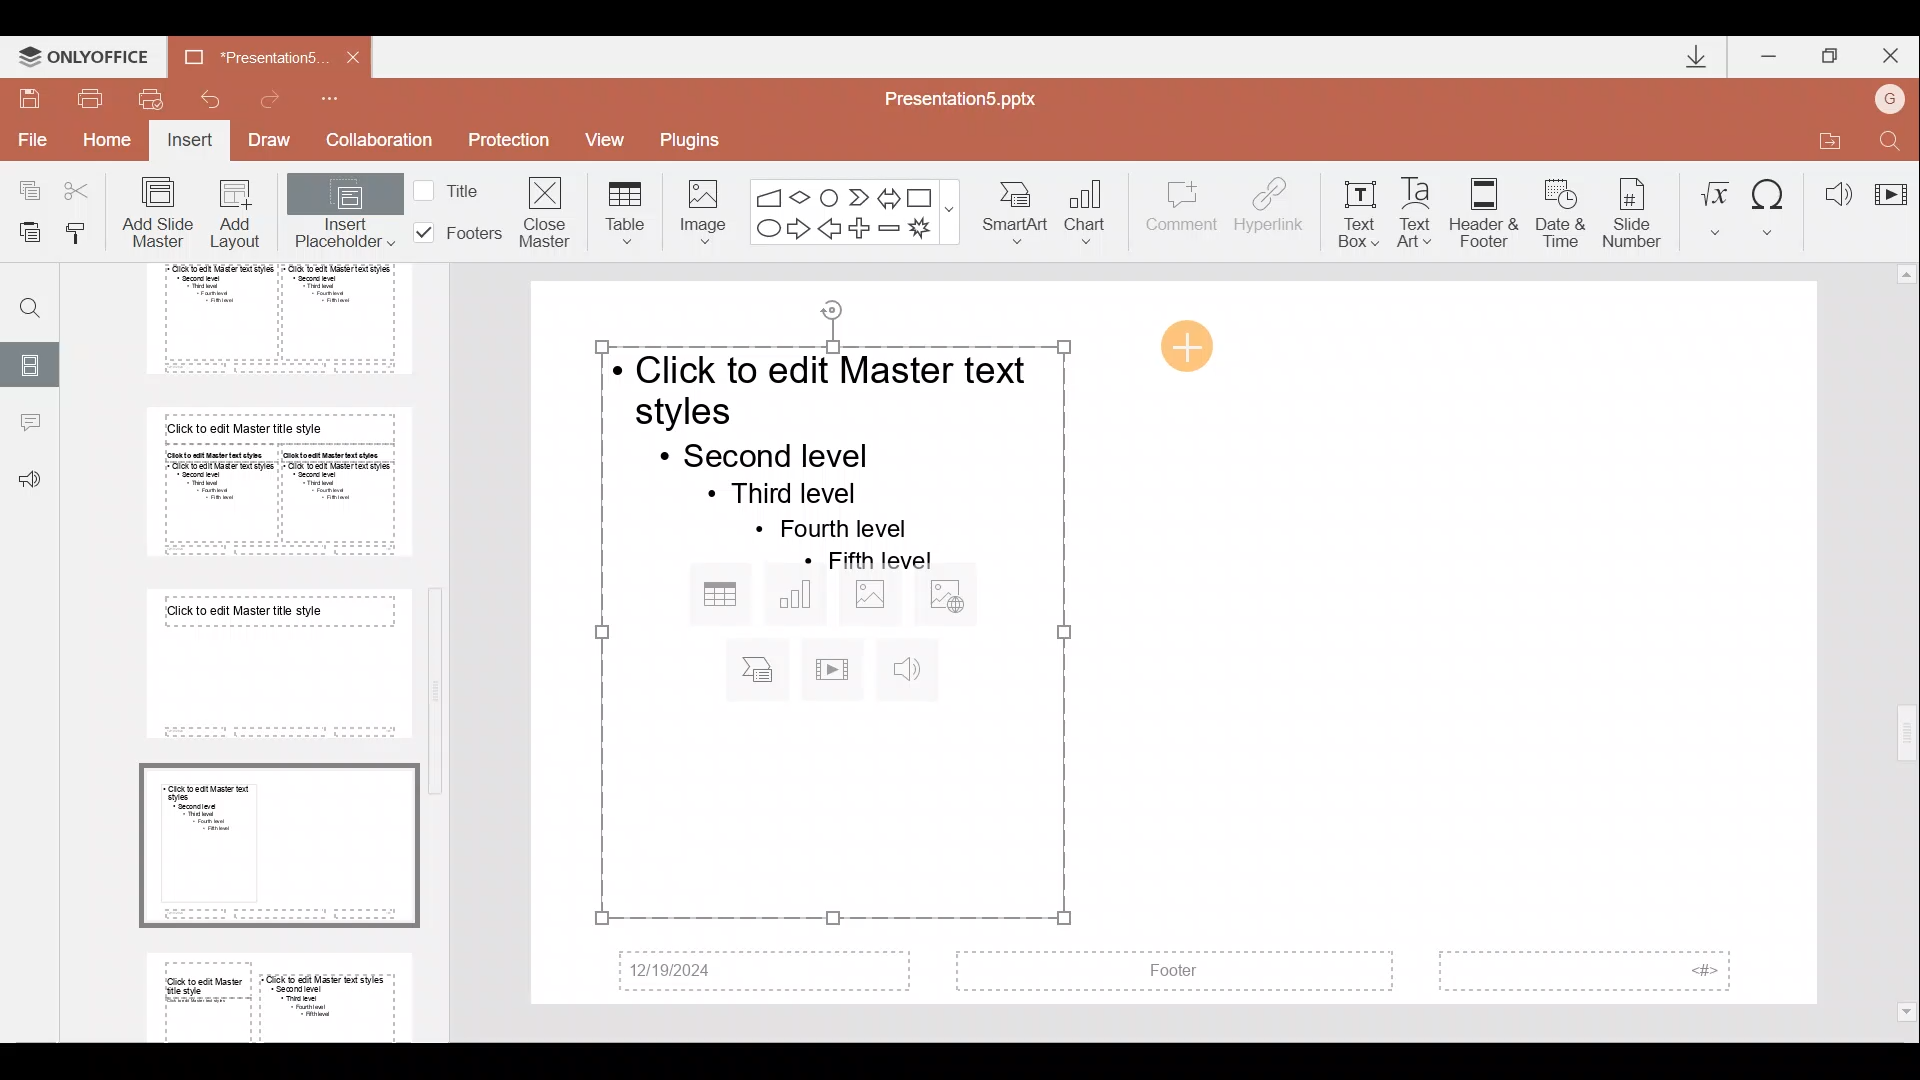 The image size is (1920, 1080). I want to click on Video, so click(1890, 185).